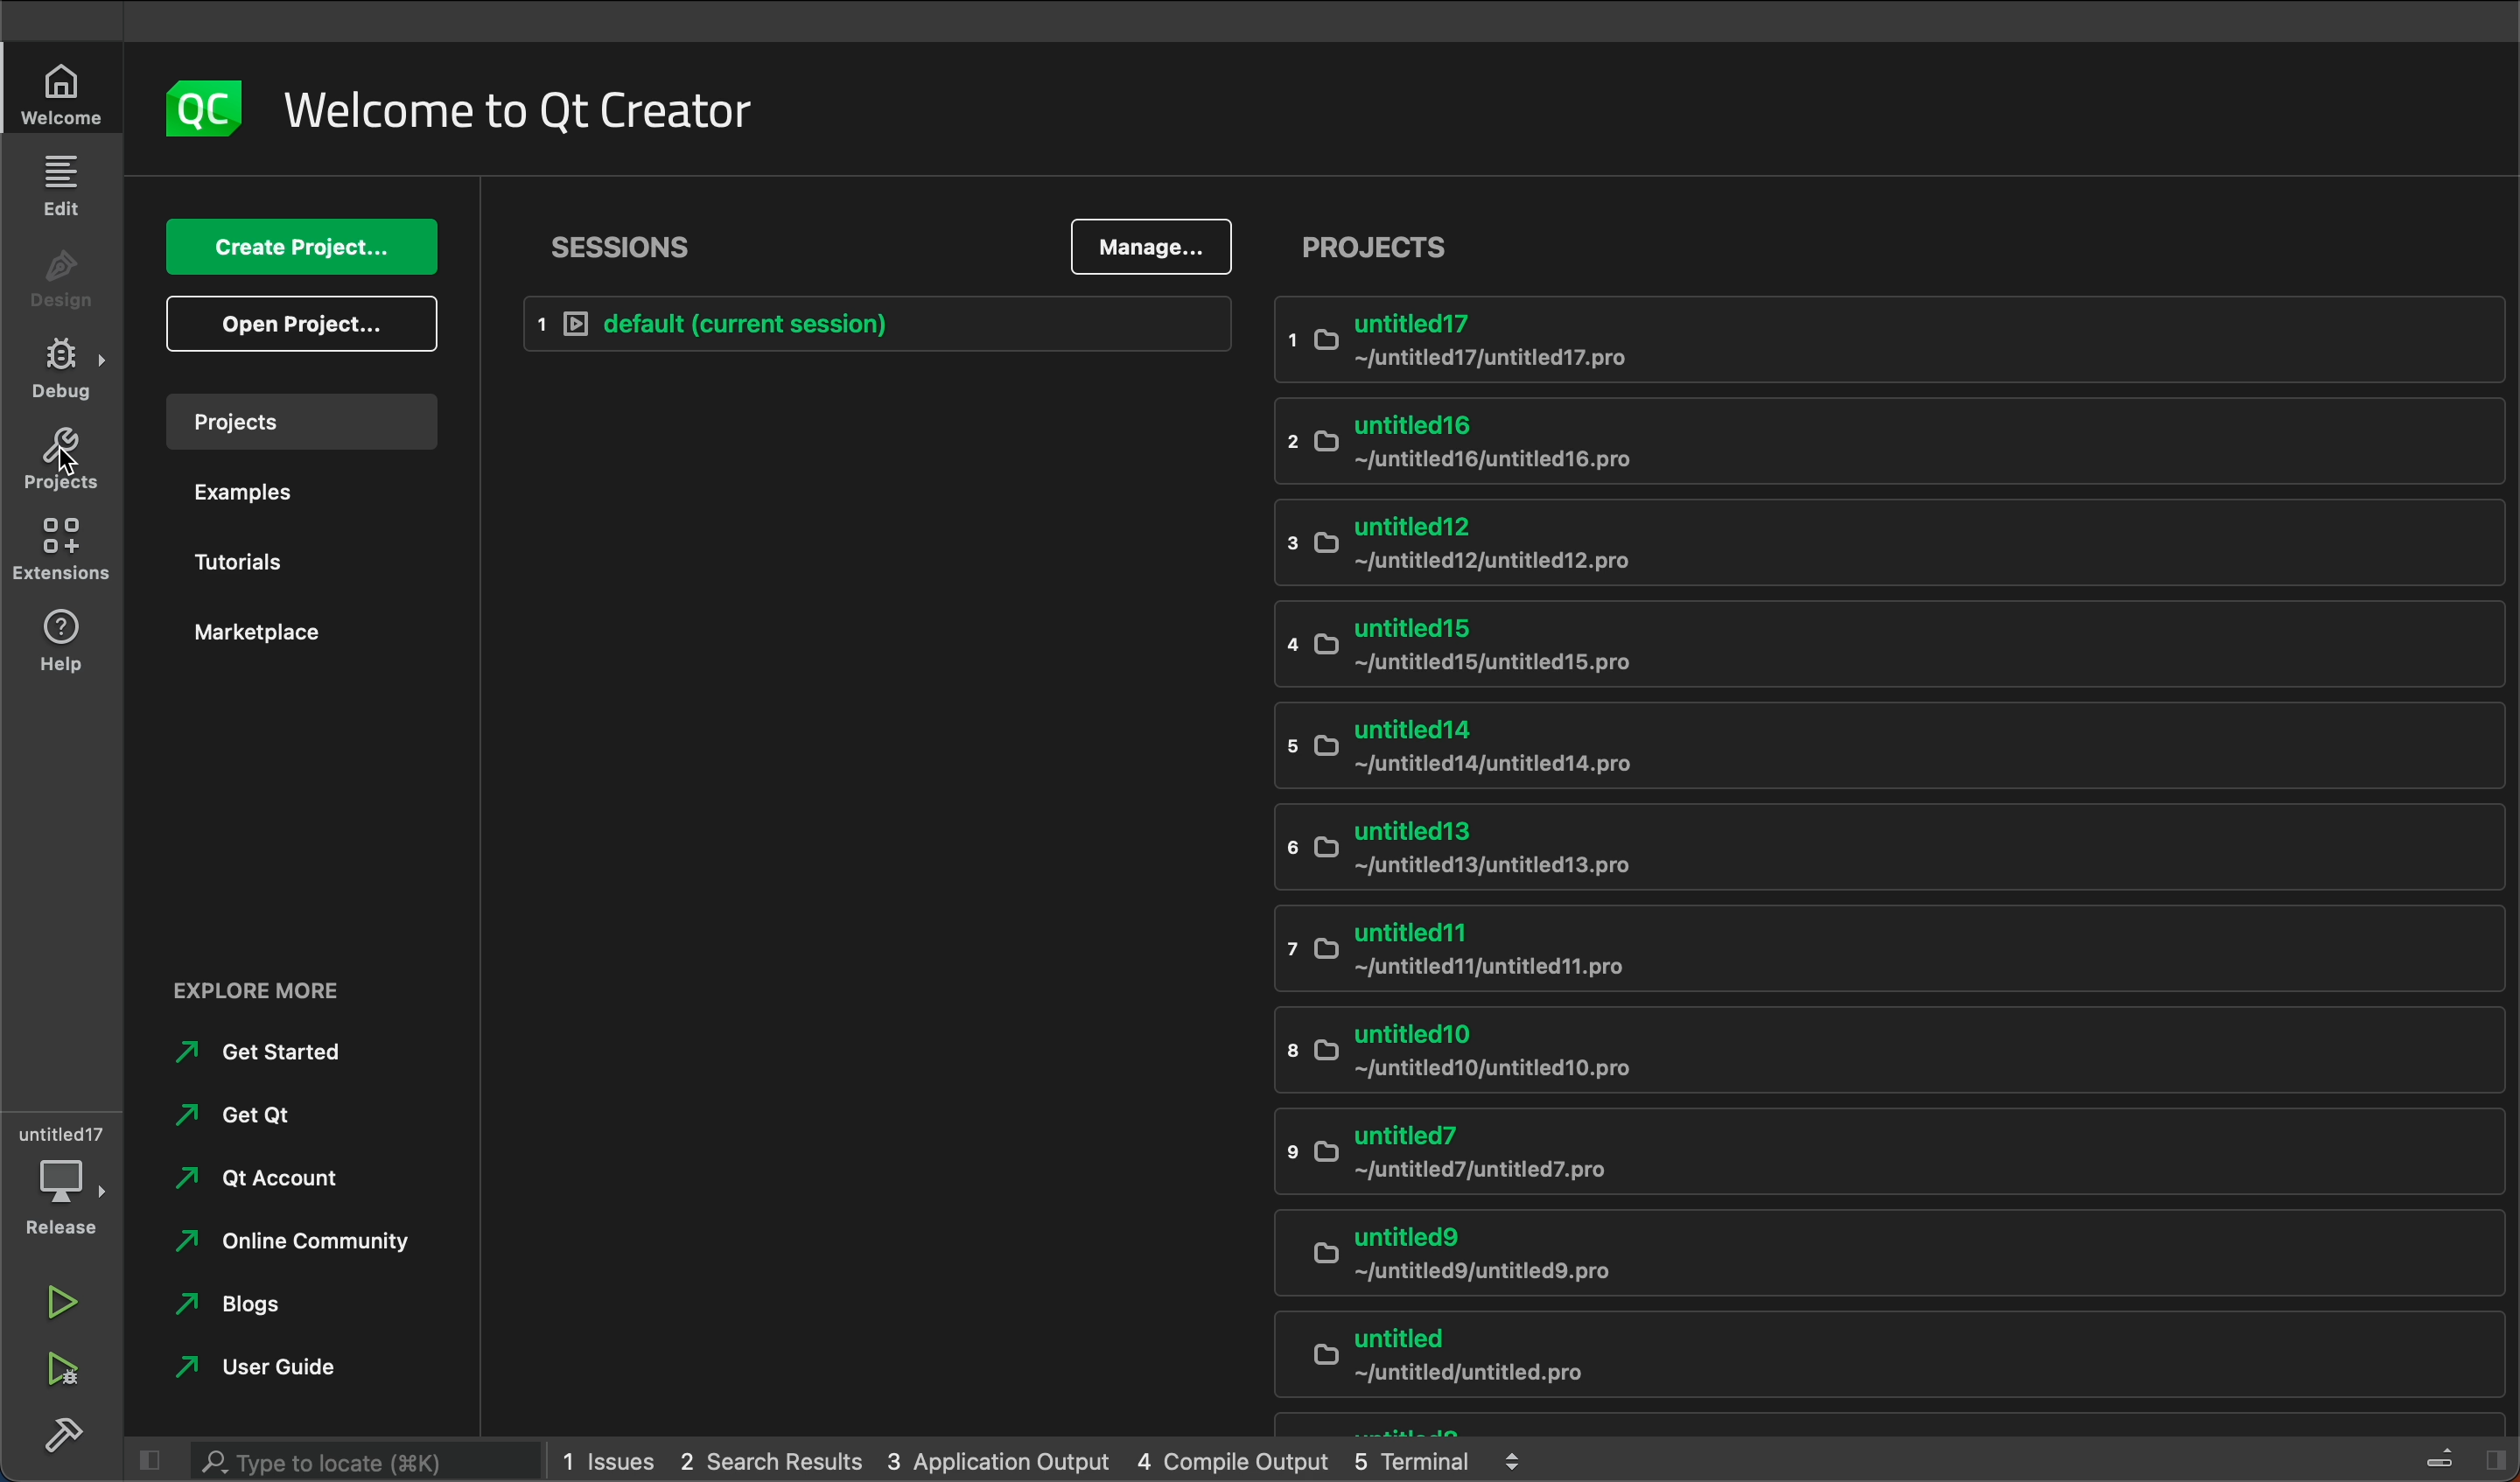  I want to click on user guide, so click(281, 1368).